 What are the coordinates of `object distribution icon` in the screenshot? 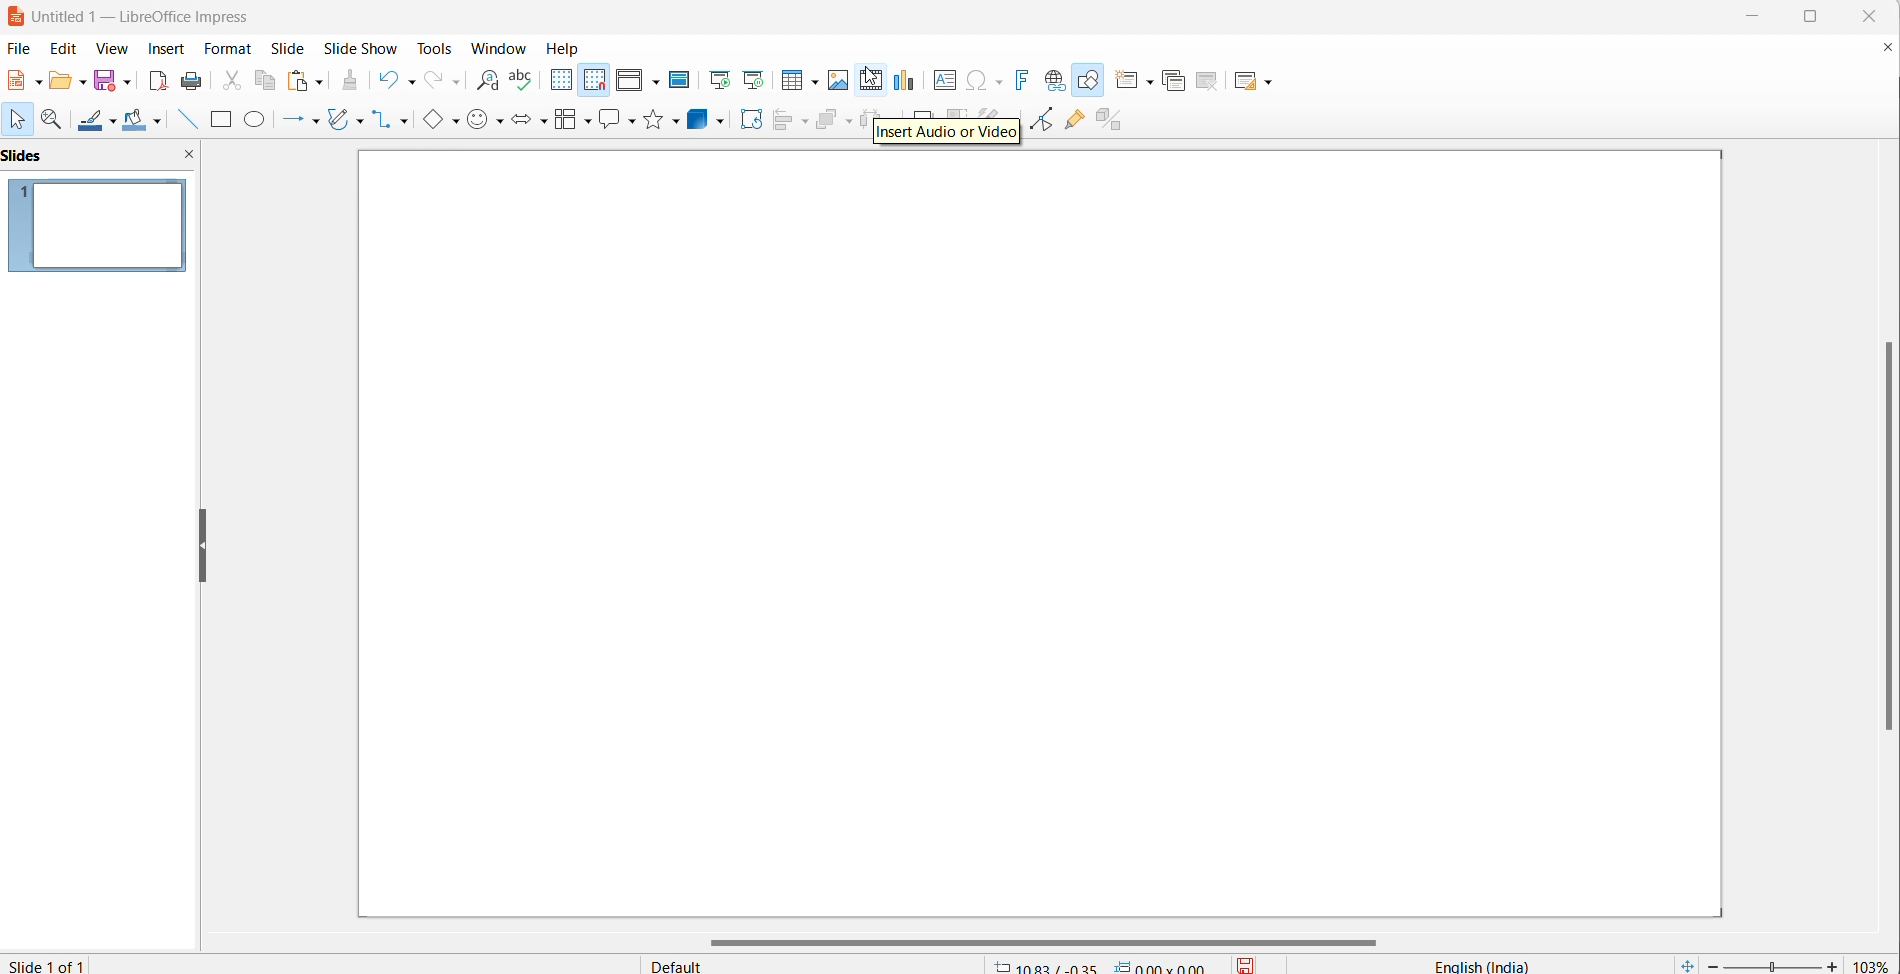 It's located at (877, 111).